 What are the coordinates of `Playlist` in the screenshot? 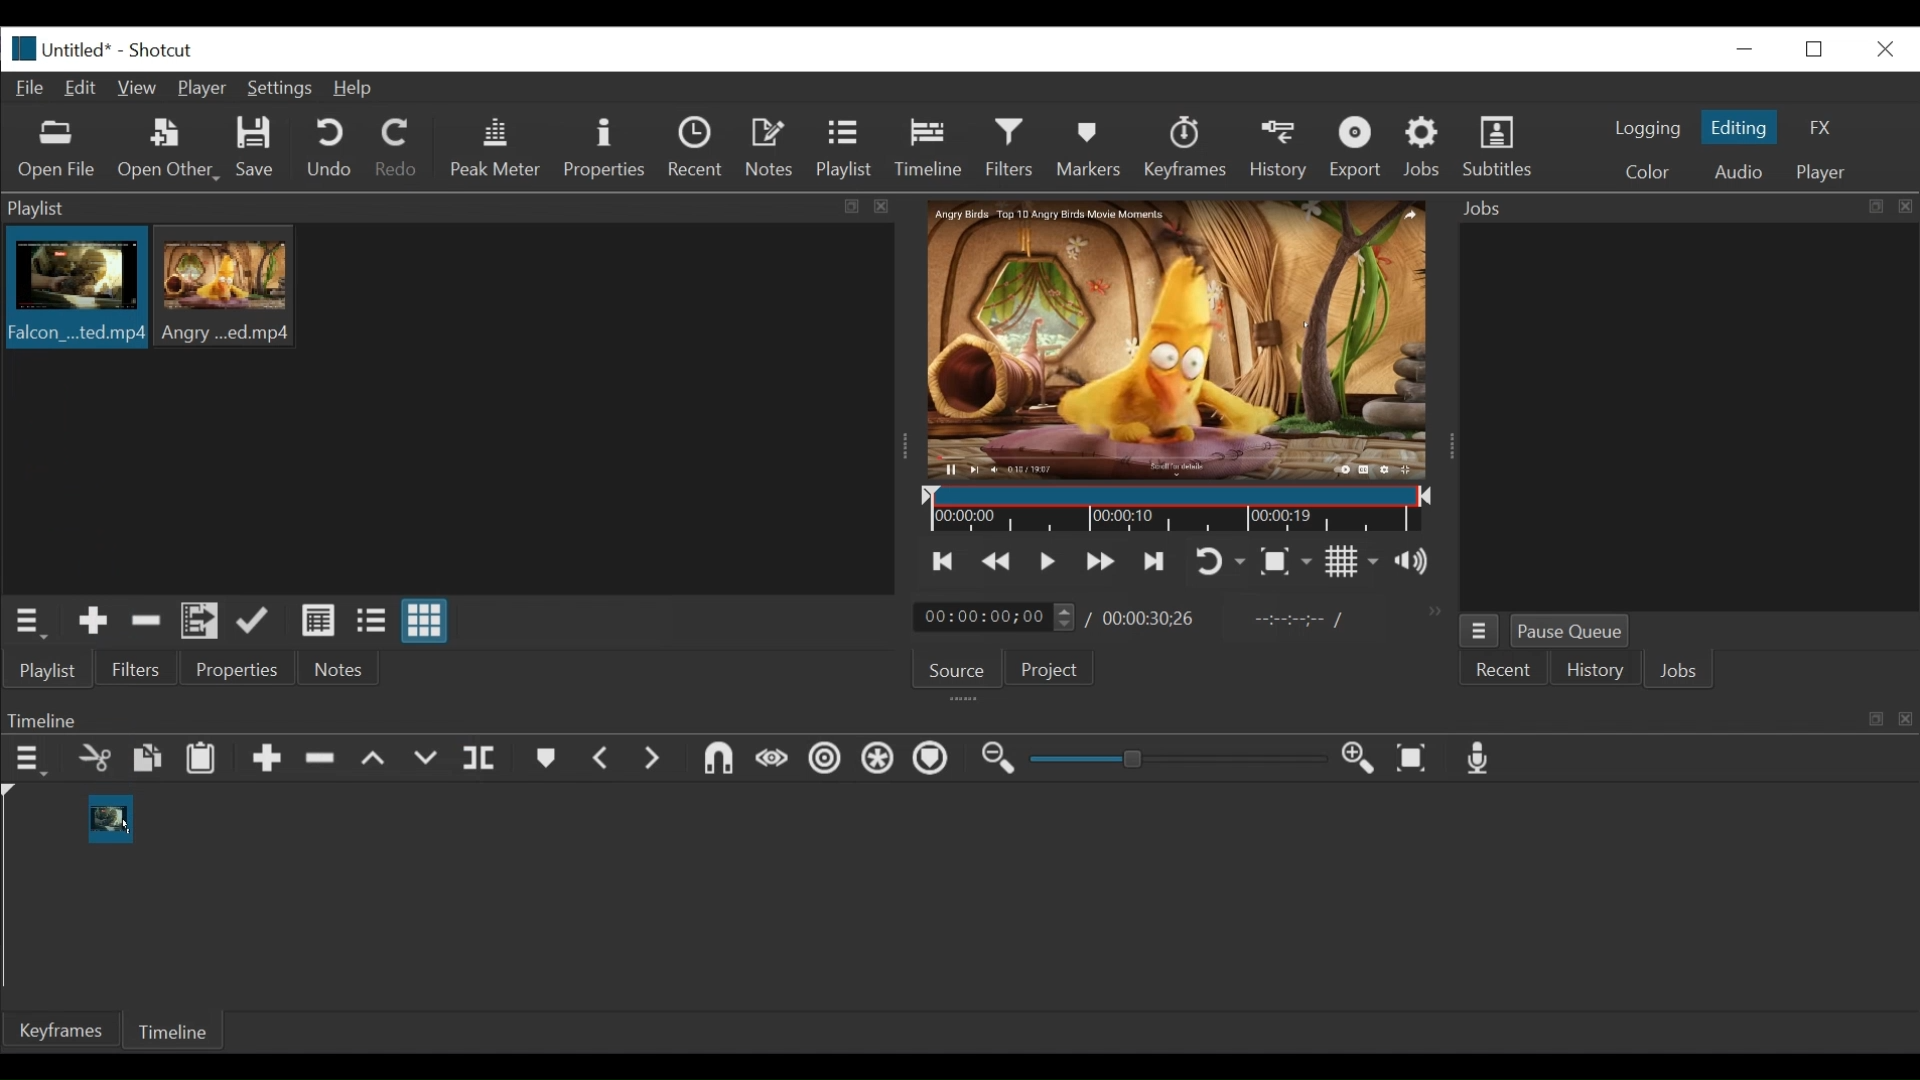 It's located at (845, 150).